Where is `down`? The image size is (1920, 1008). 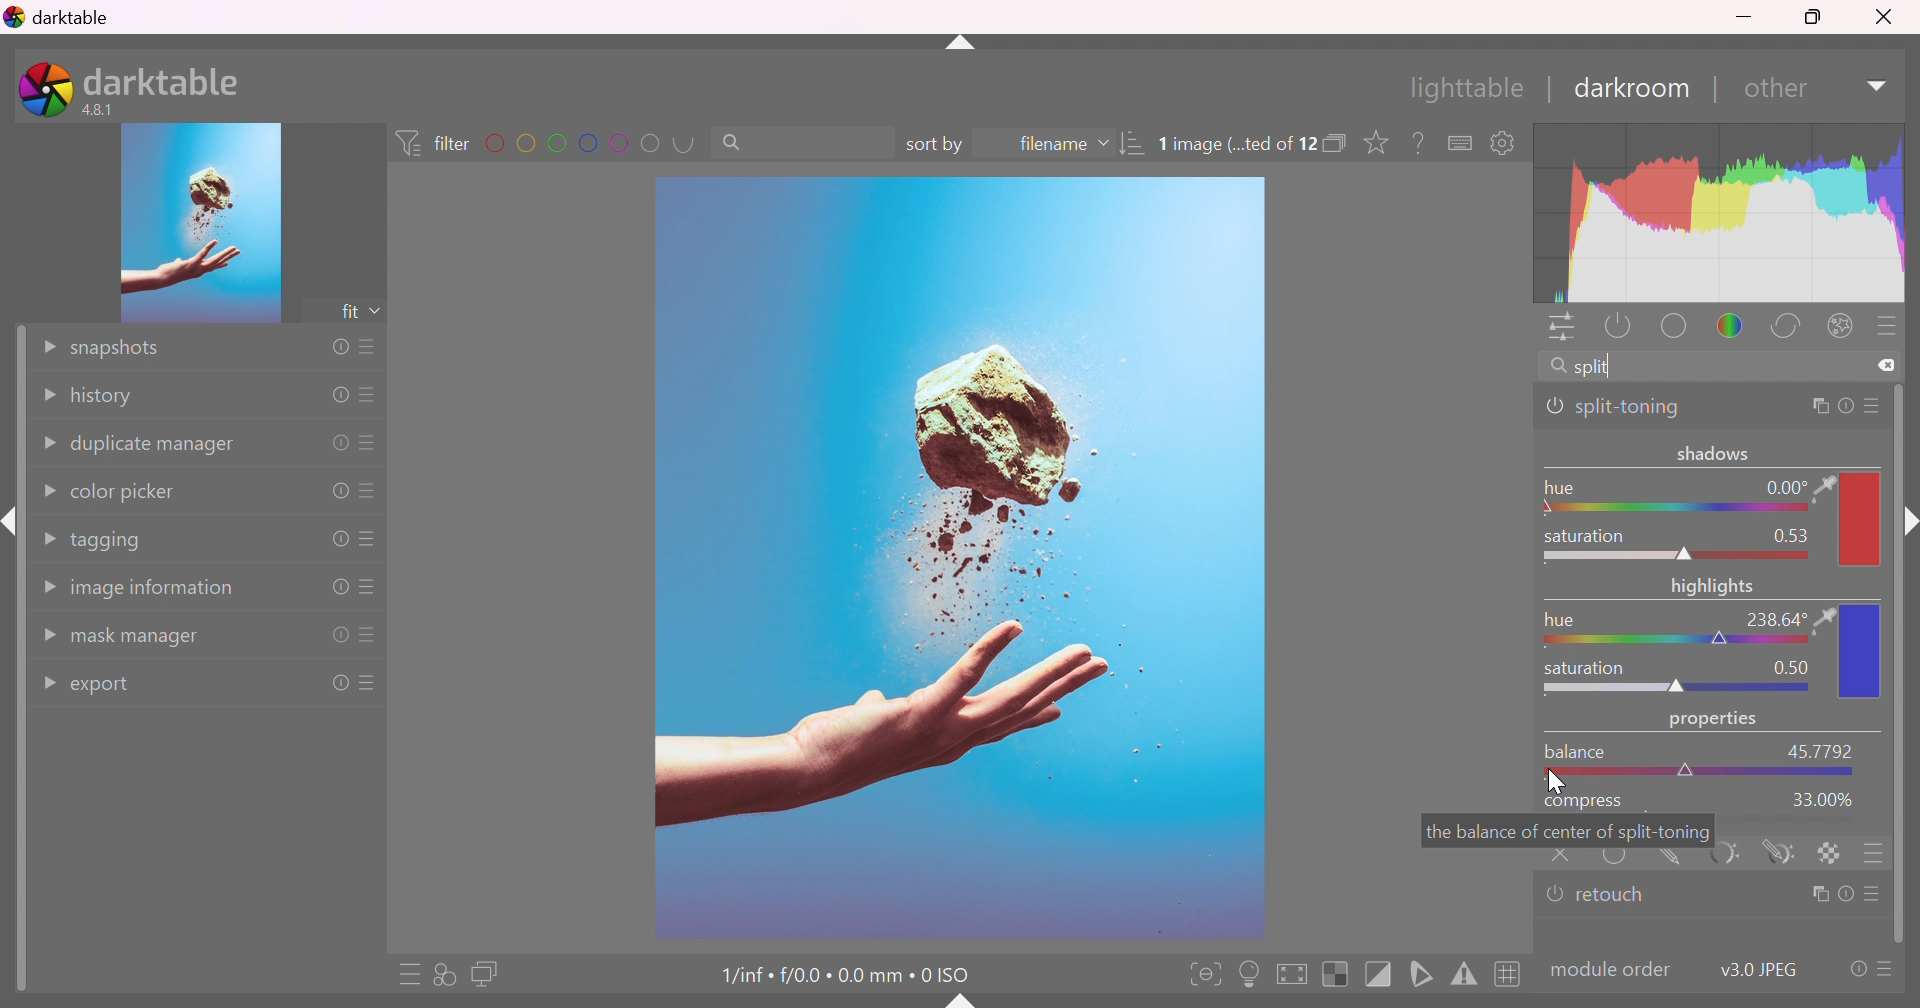 down is located at coordinates (1774, 88).